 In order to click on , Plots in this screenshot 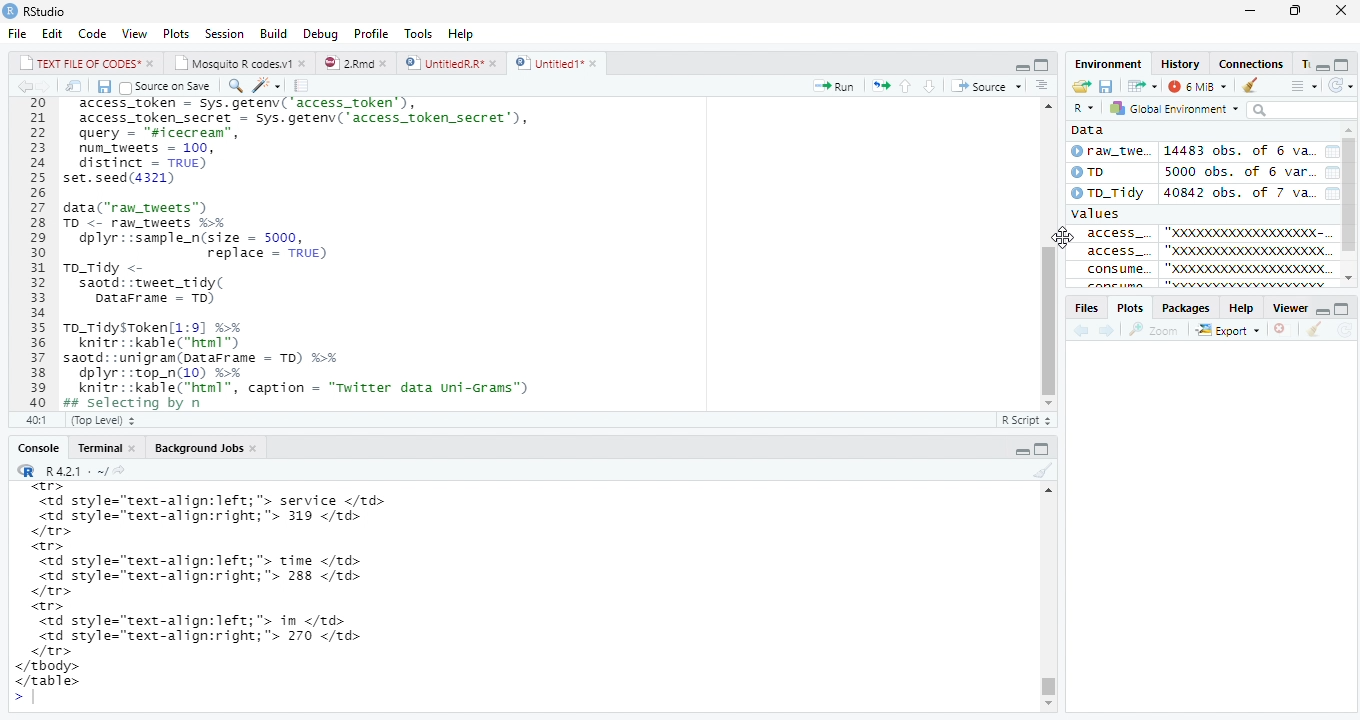, I will do `click(1130, 308)`.